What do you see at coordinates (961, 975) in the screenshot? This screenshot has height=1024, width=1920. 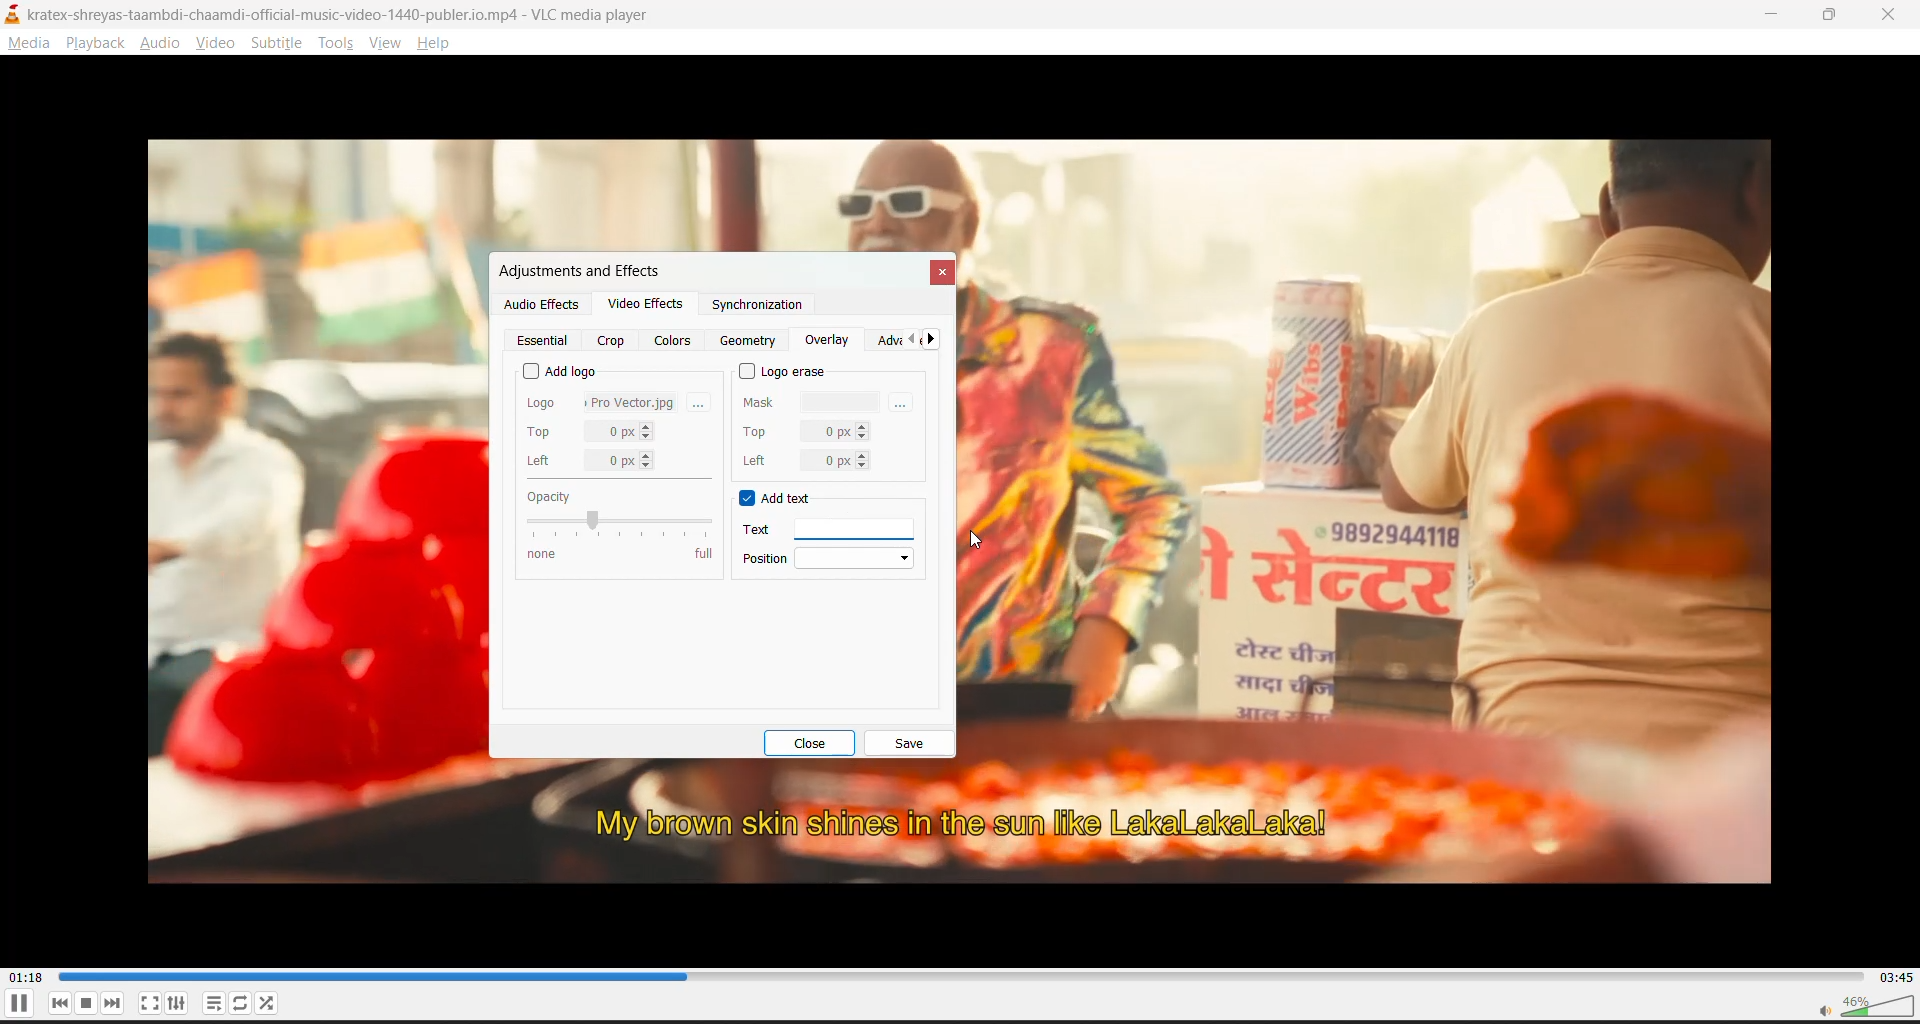 I see `track slider` at bounding box center [961, 975].